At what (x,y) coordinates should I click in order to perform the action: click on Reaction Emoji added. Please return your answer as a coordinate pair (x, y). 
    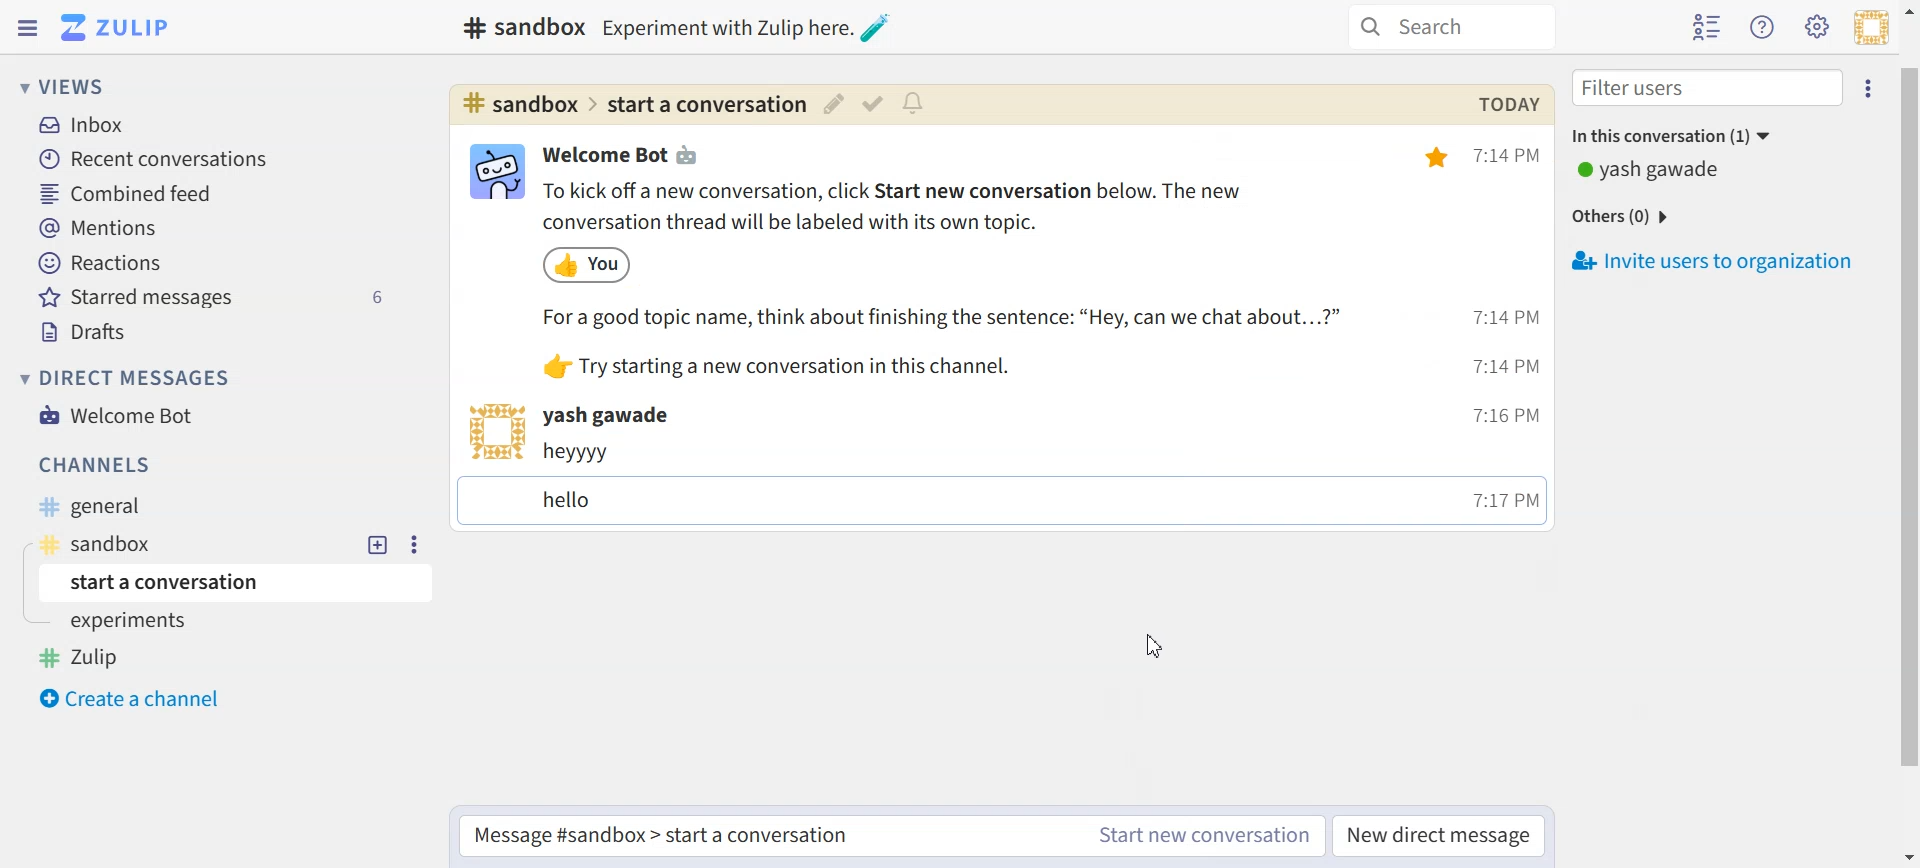
    Looking at the image, I should click on (589, 264).